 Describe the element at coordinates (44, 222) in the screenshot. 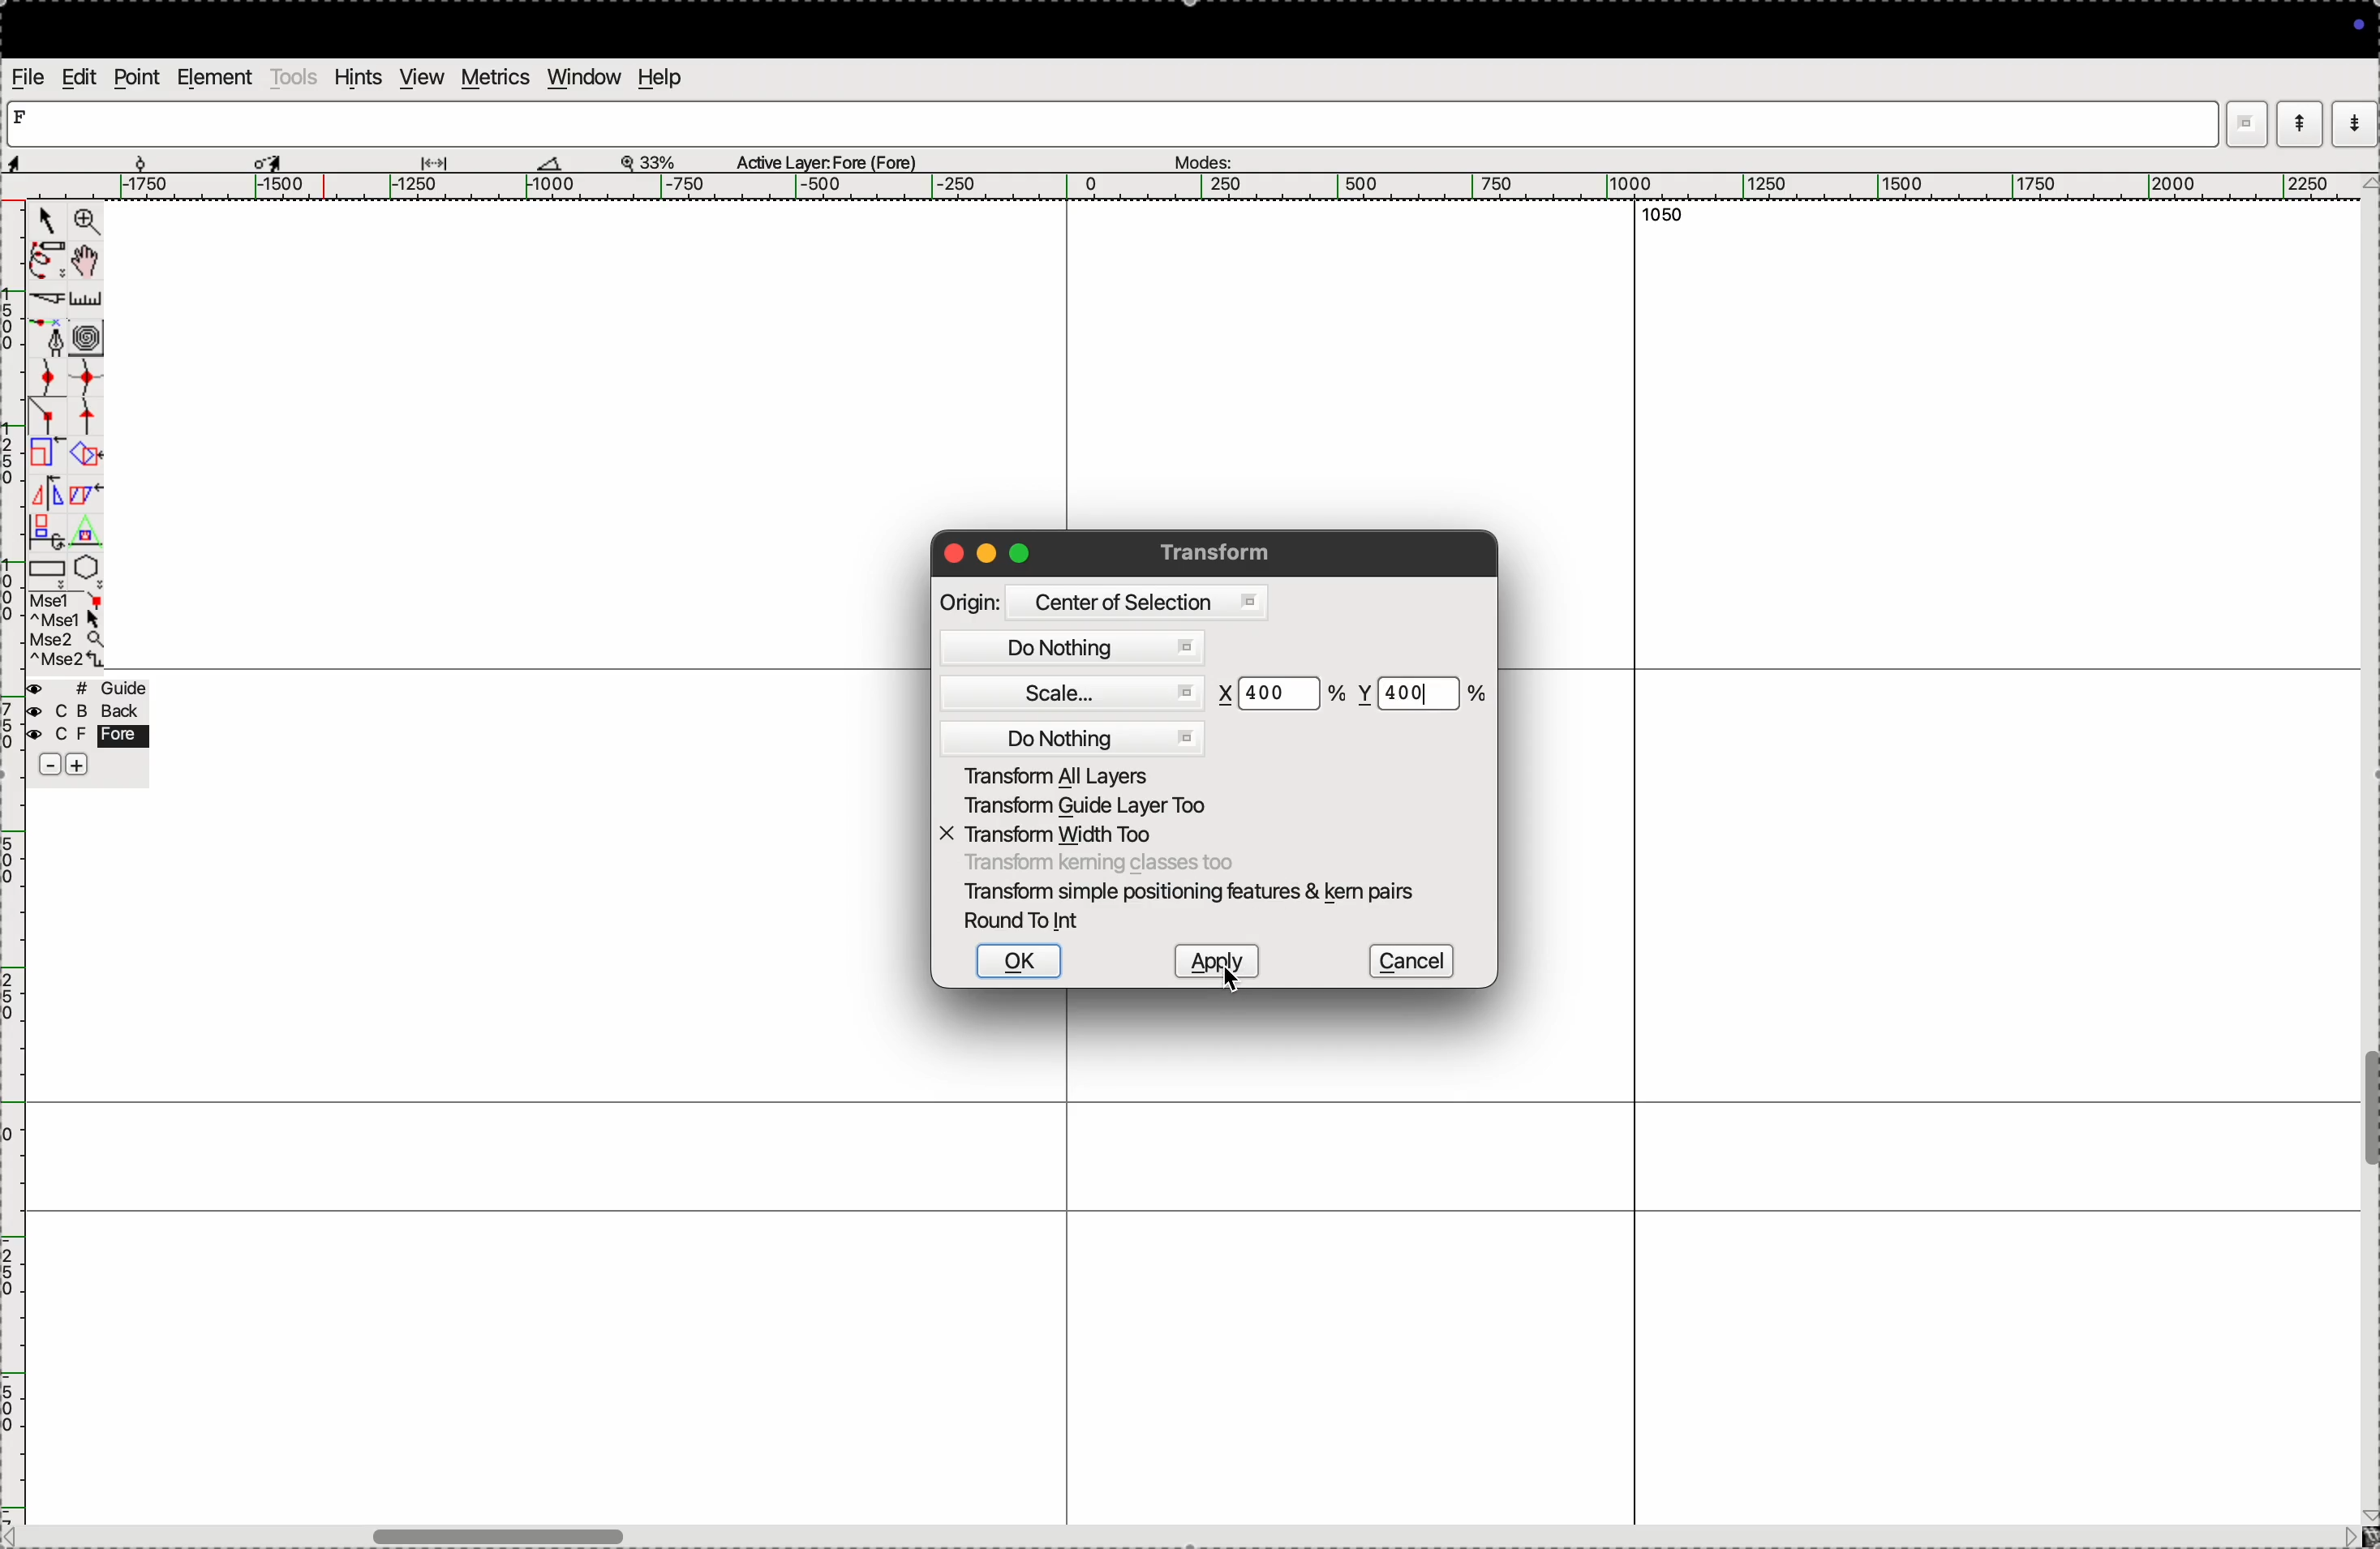

I see `cursor` at that location.